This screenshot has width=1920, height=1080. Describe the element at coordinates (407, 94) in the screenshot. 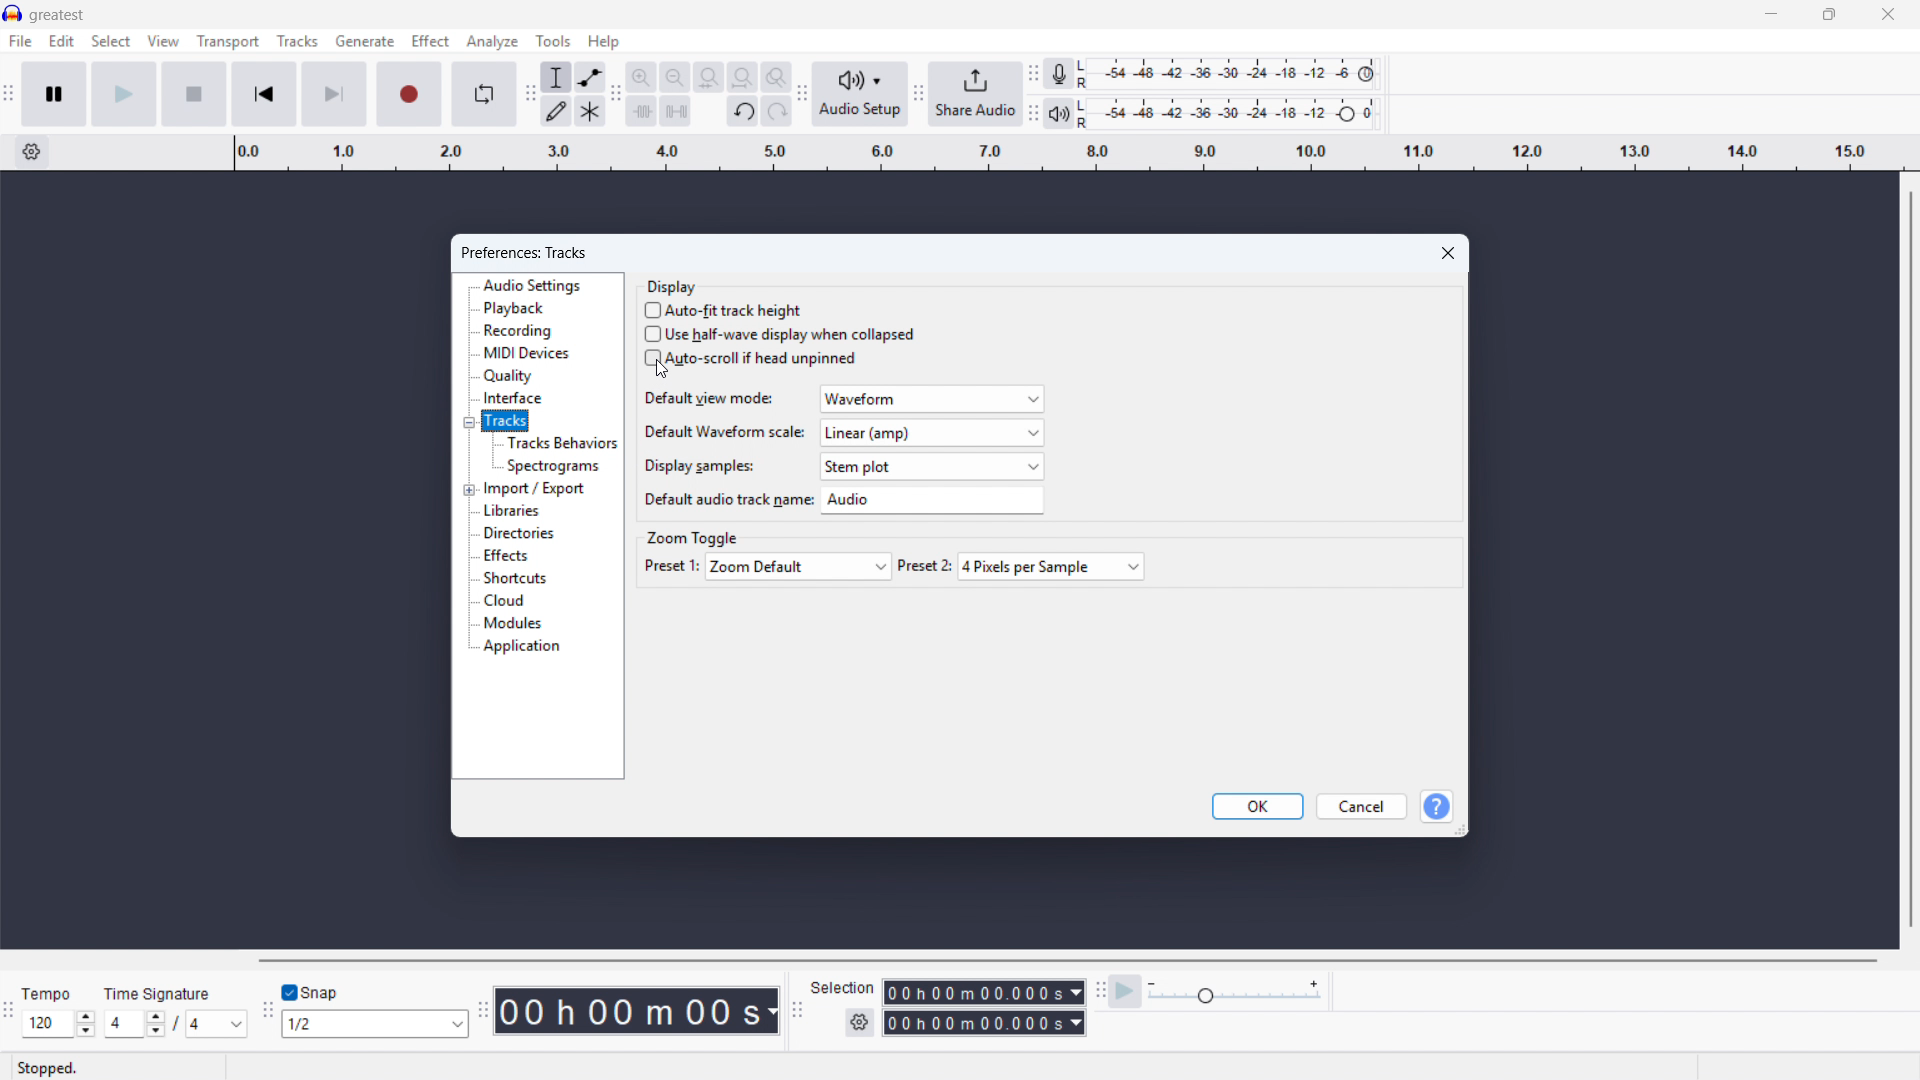

I see `Record ` at that location.